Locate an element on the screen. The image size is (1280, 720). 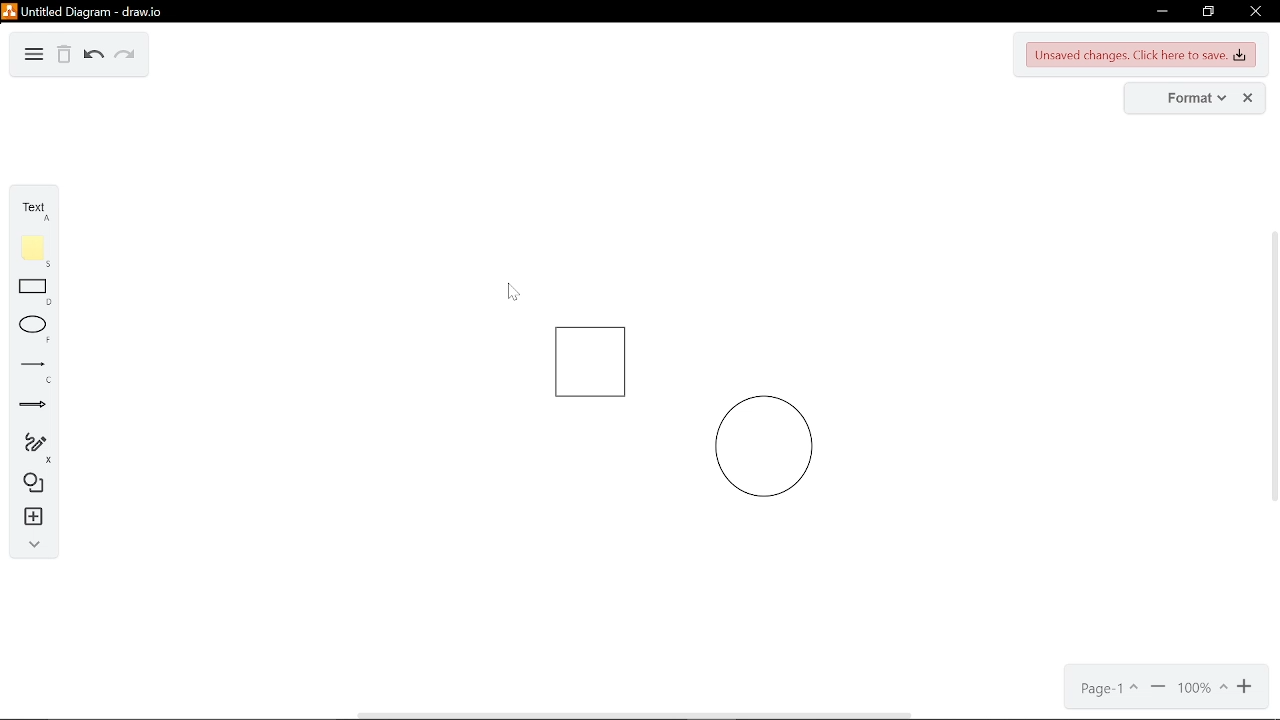
logo is located at coordinates (9, 11).